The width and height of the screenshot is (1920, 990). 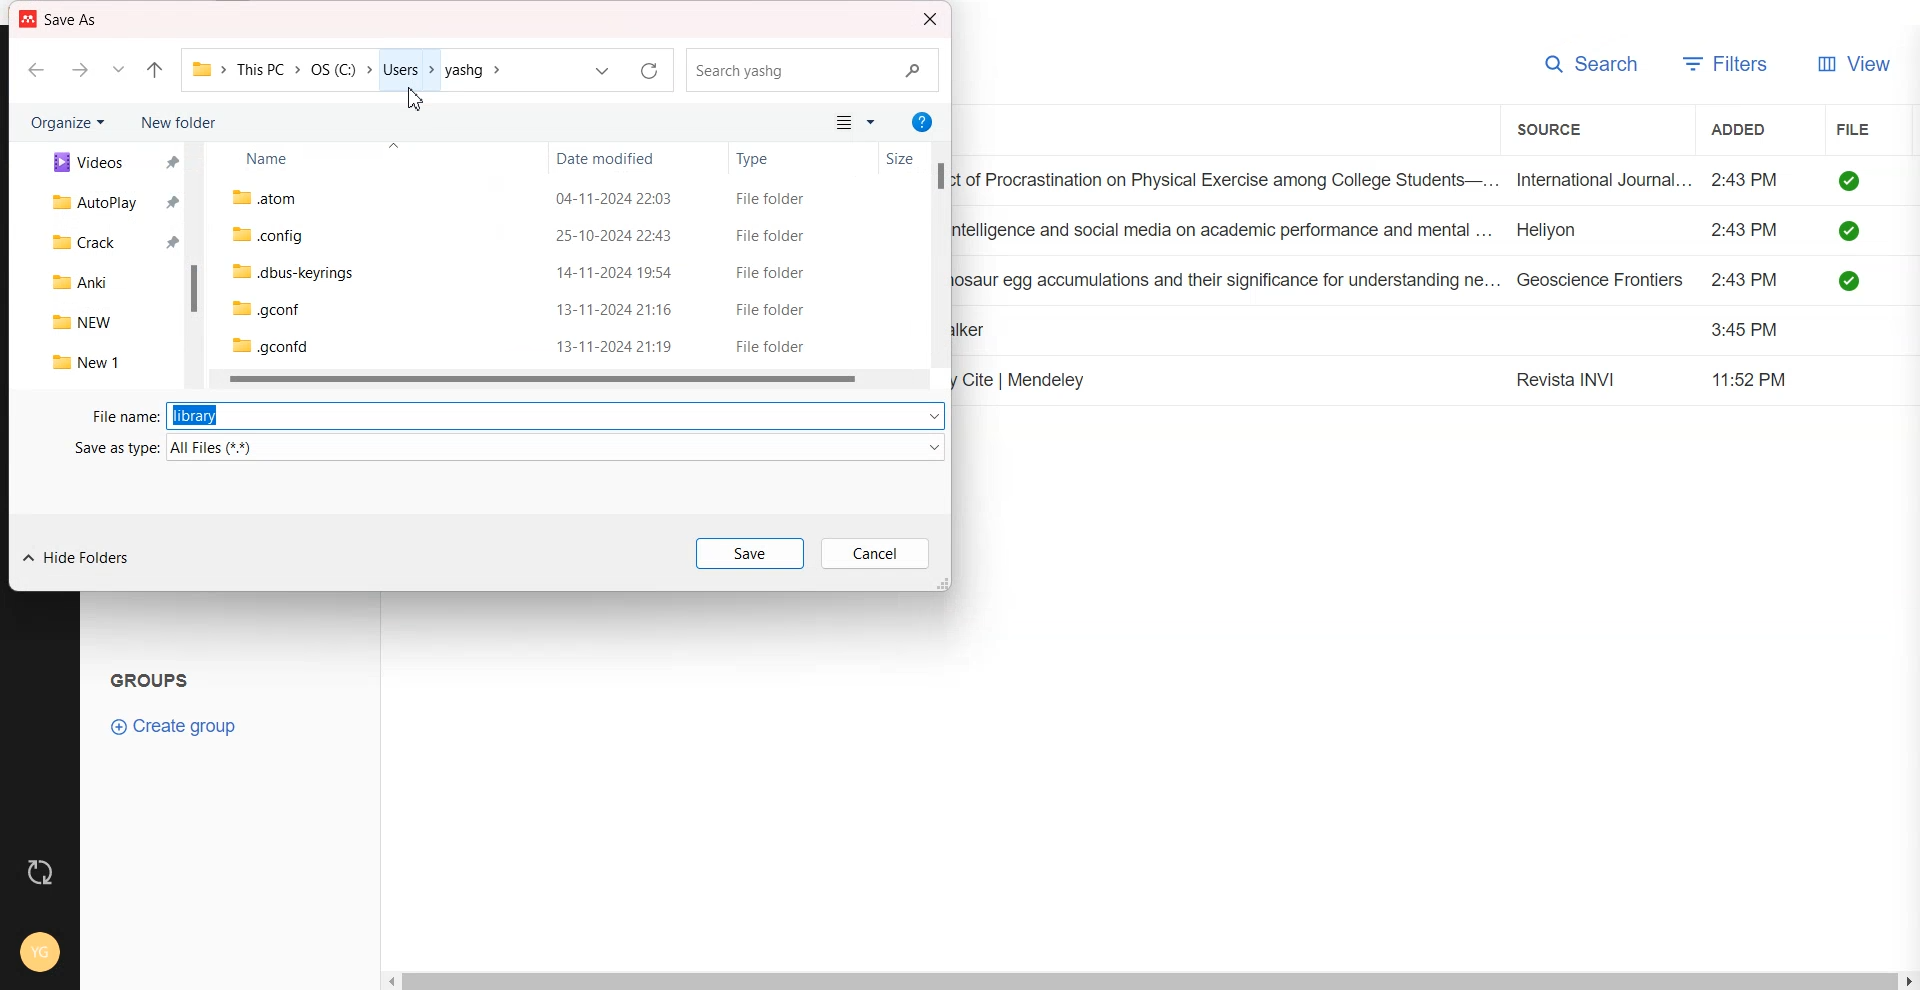 I want to click on Type, so click(x=780, y=159).